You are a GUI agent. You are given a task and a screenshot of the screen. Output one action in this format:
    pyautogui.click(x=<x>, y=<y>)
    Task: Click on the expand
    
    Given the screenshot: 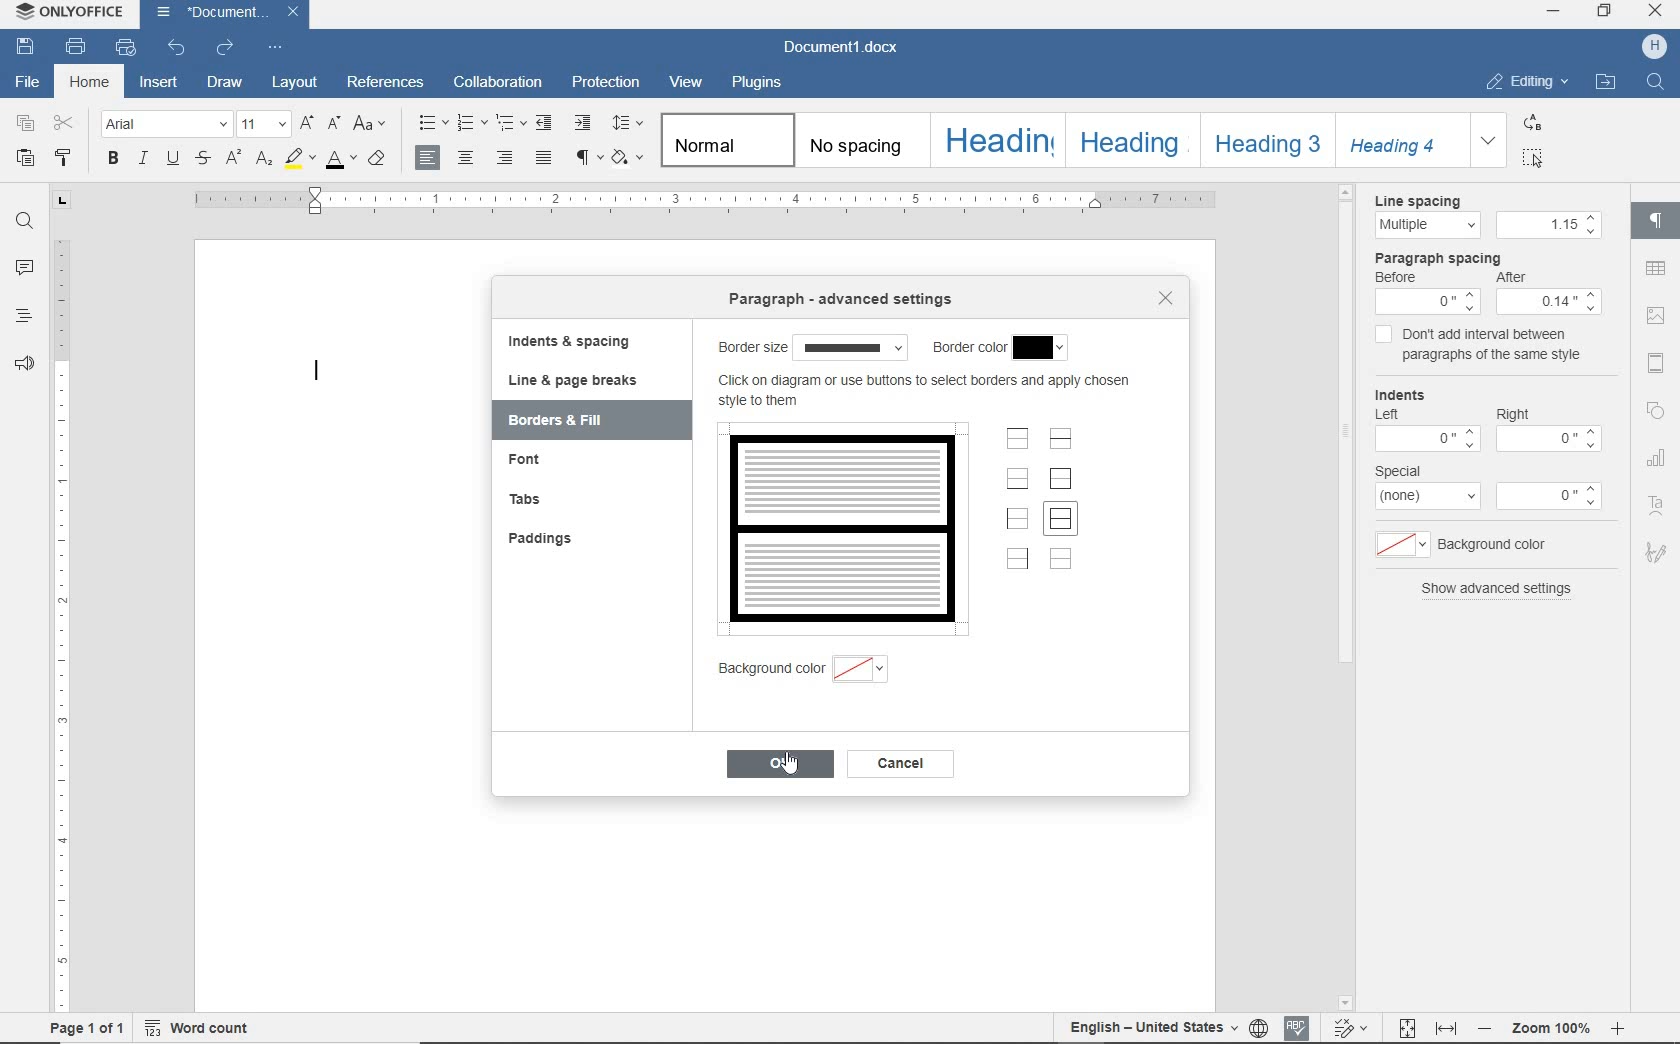 What is the action you would take?
    pyautogui.click(x=1488, y=139)
    